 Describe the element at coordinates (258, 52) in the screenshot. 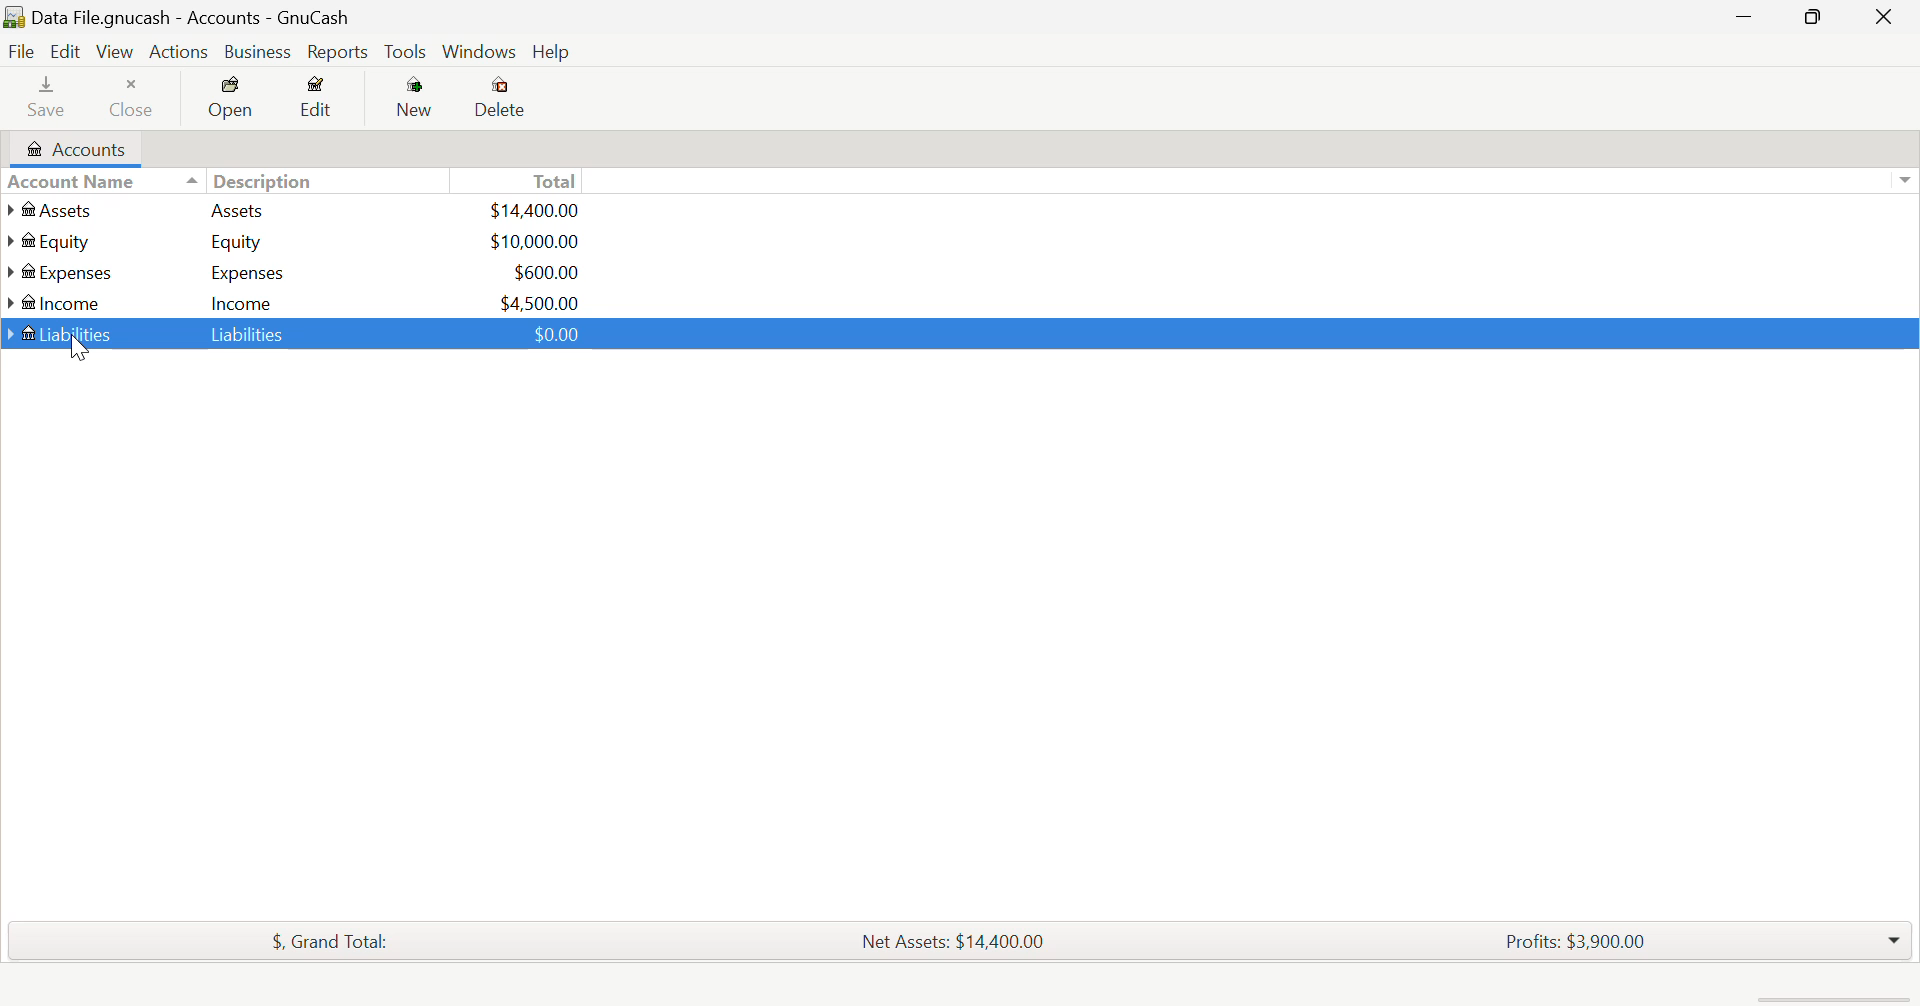

I see `Business` at that location.